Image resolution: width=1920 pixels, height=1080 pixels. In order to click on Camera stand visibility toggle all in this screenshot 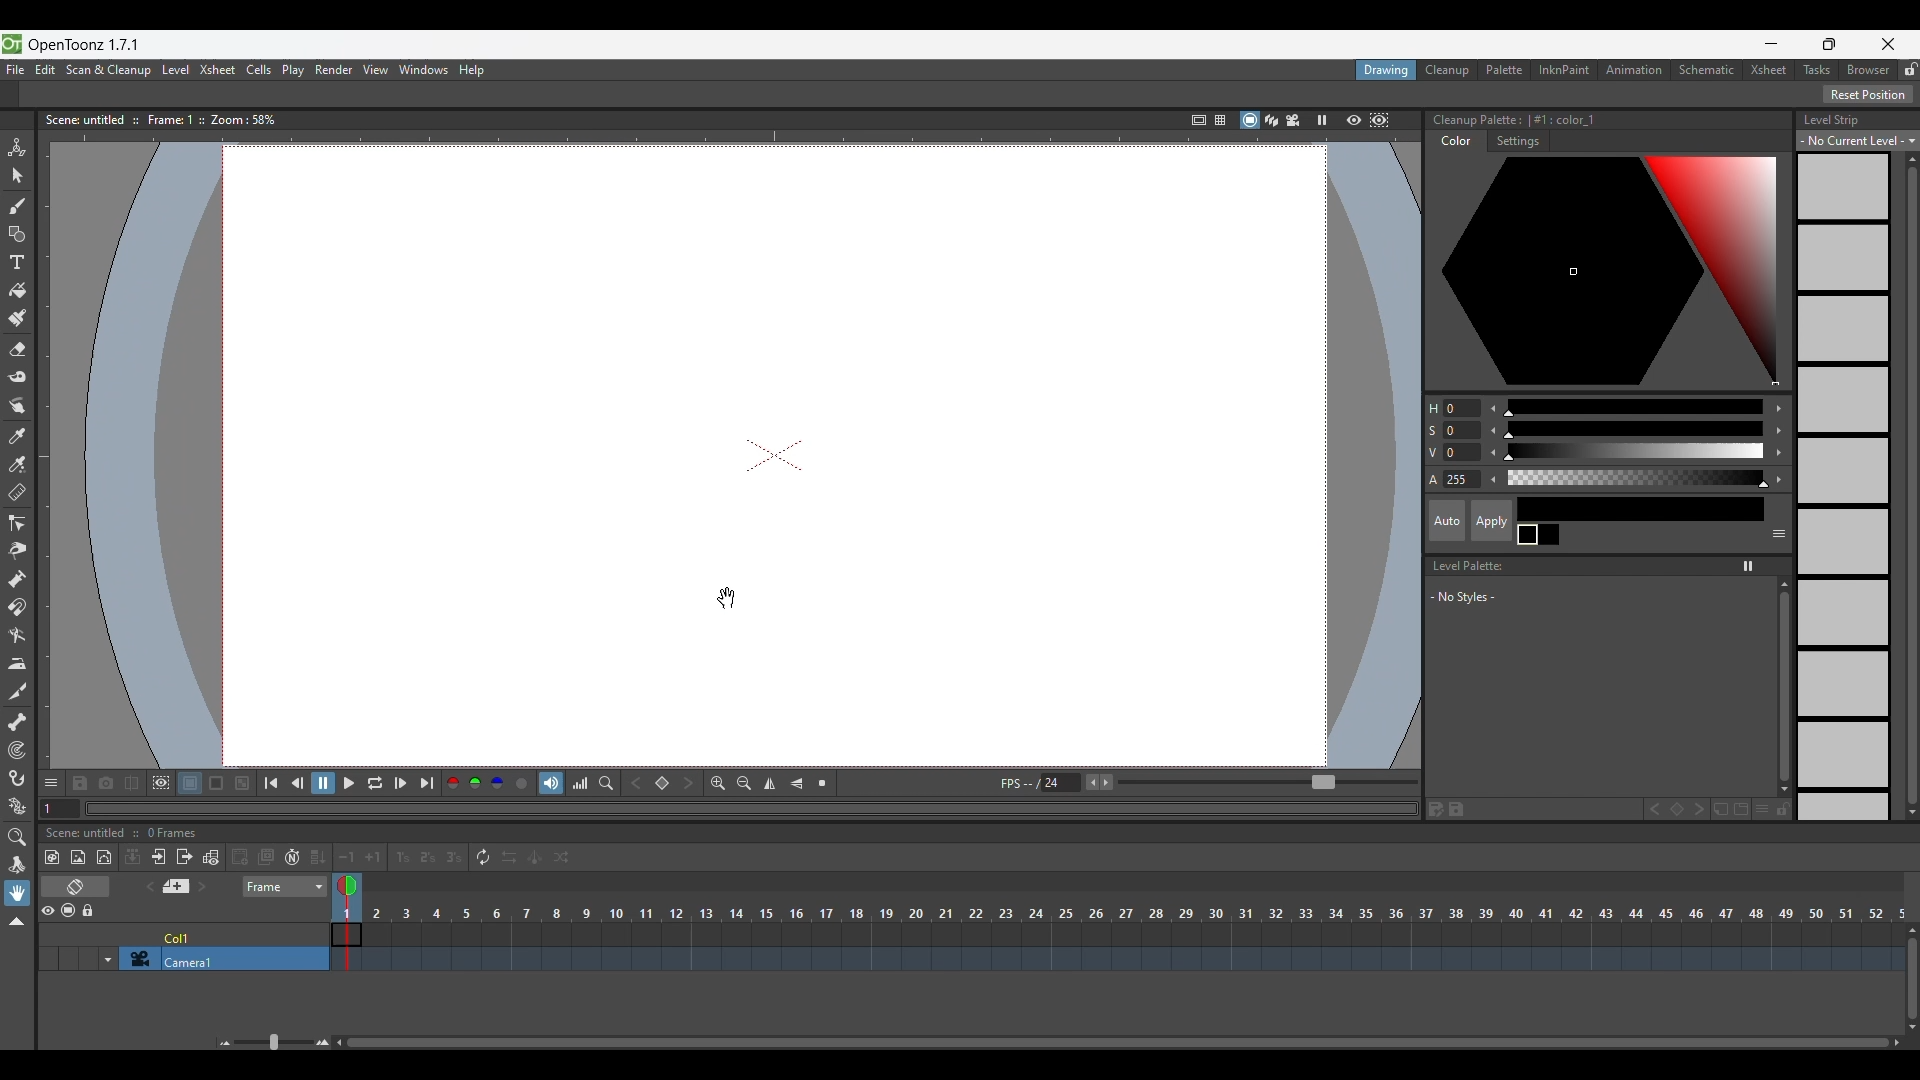, I will do `click(69, 909)`.